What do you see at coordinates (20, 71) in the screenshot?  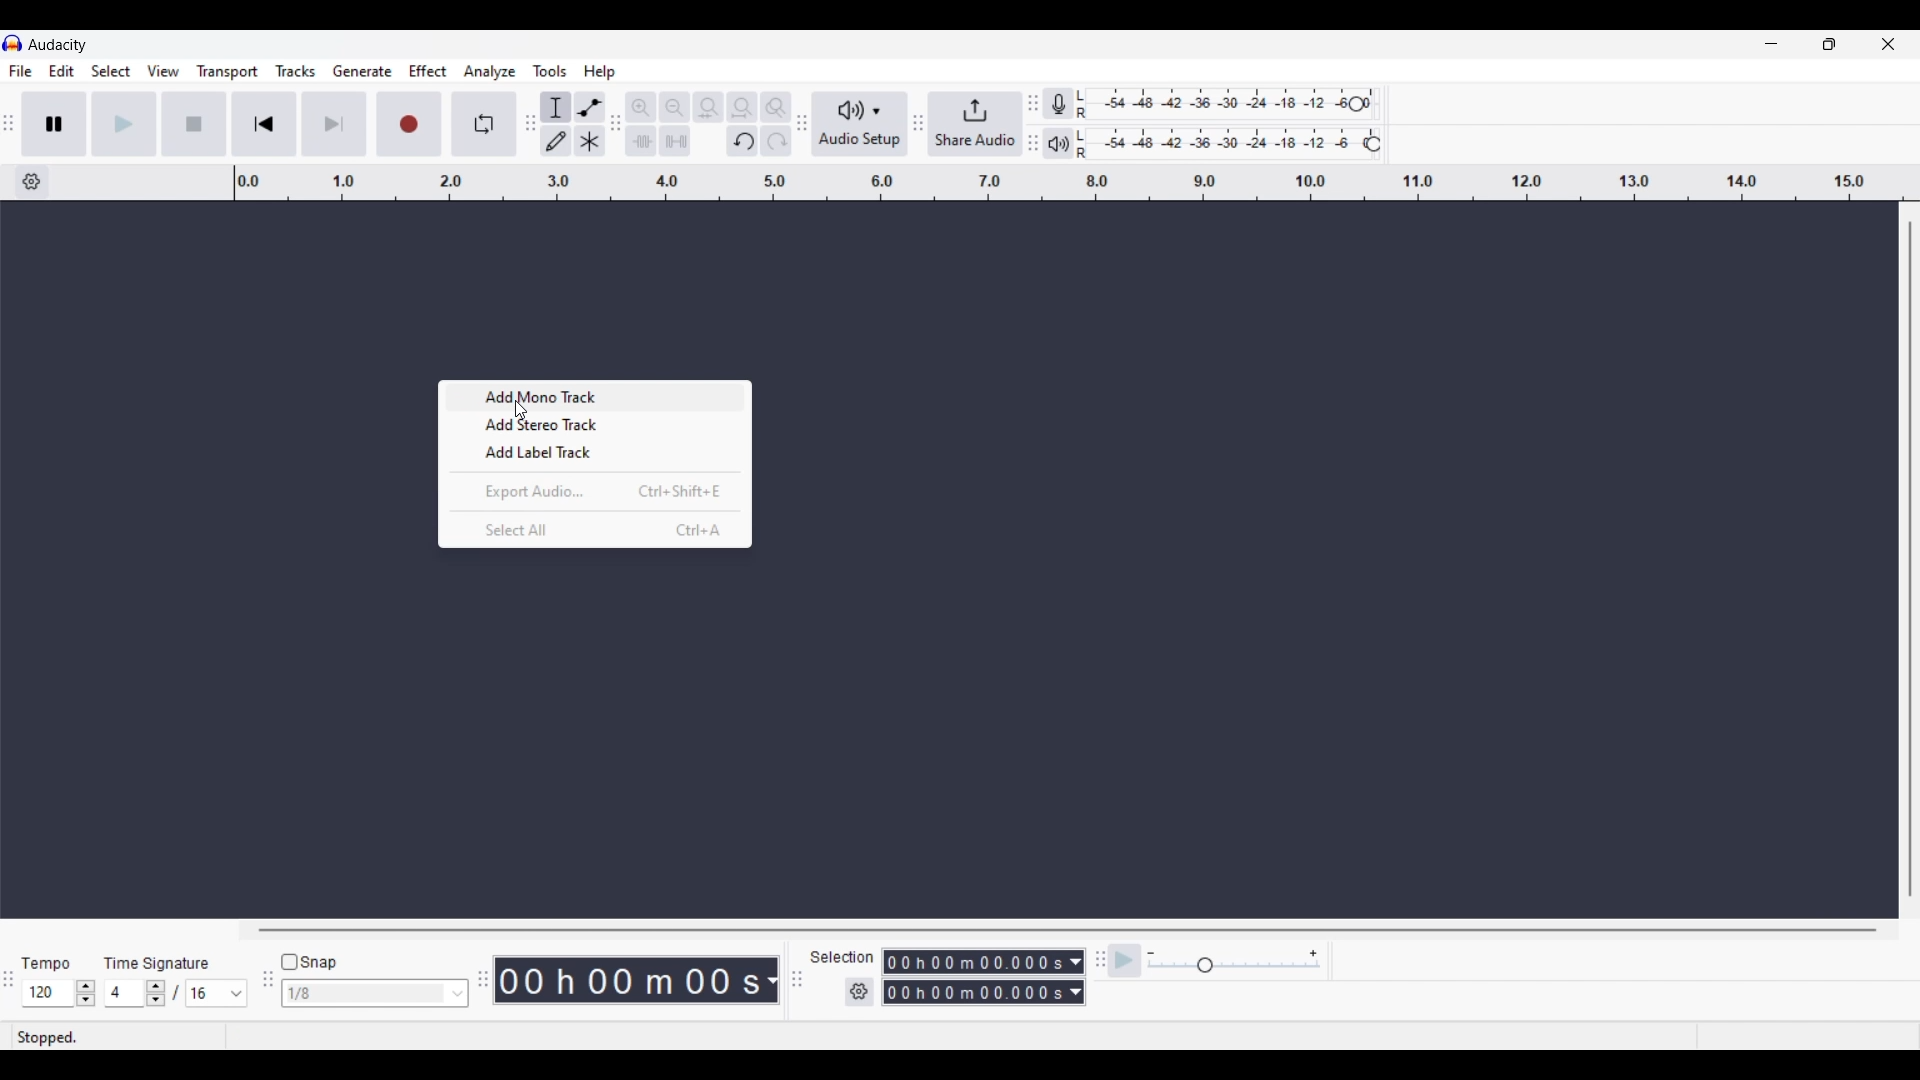 I see `File menu` at bounding box center [20, 71].